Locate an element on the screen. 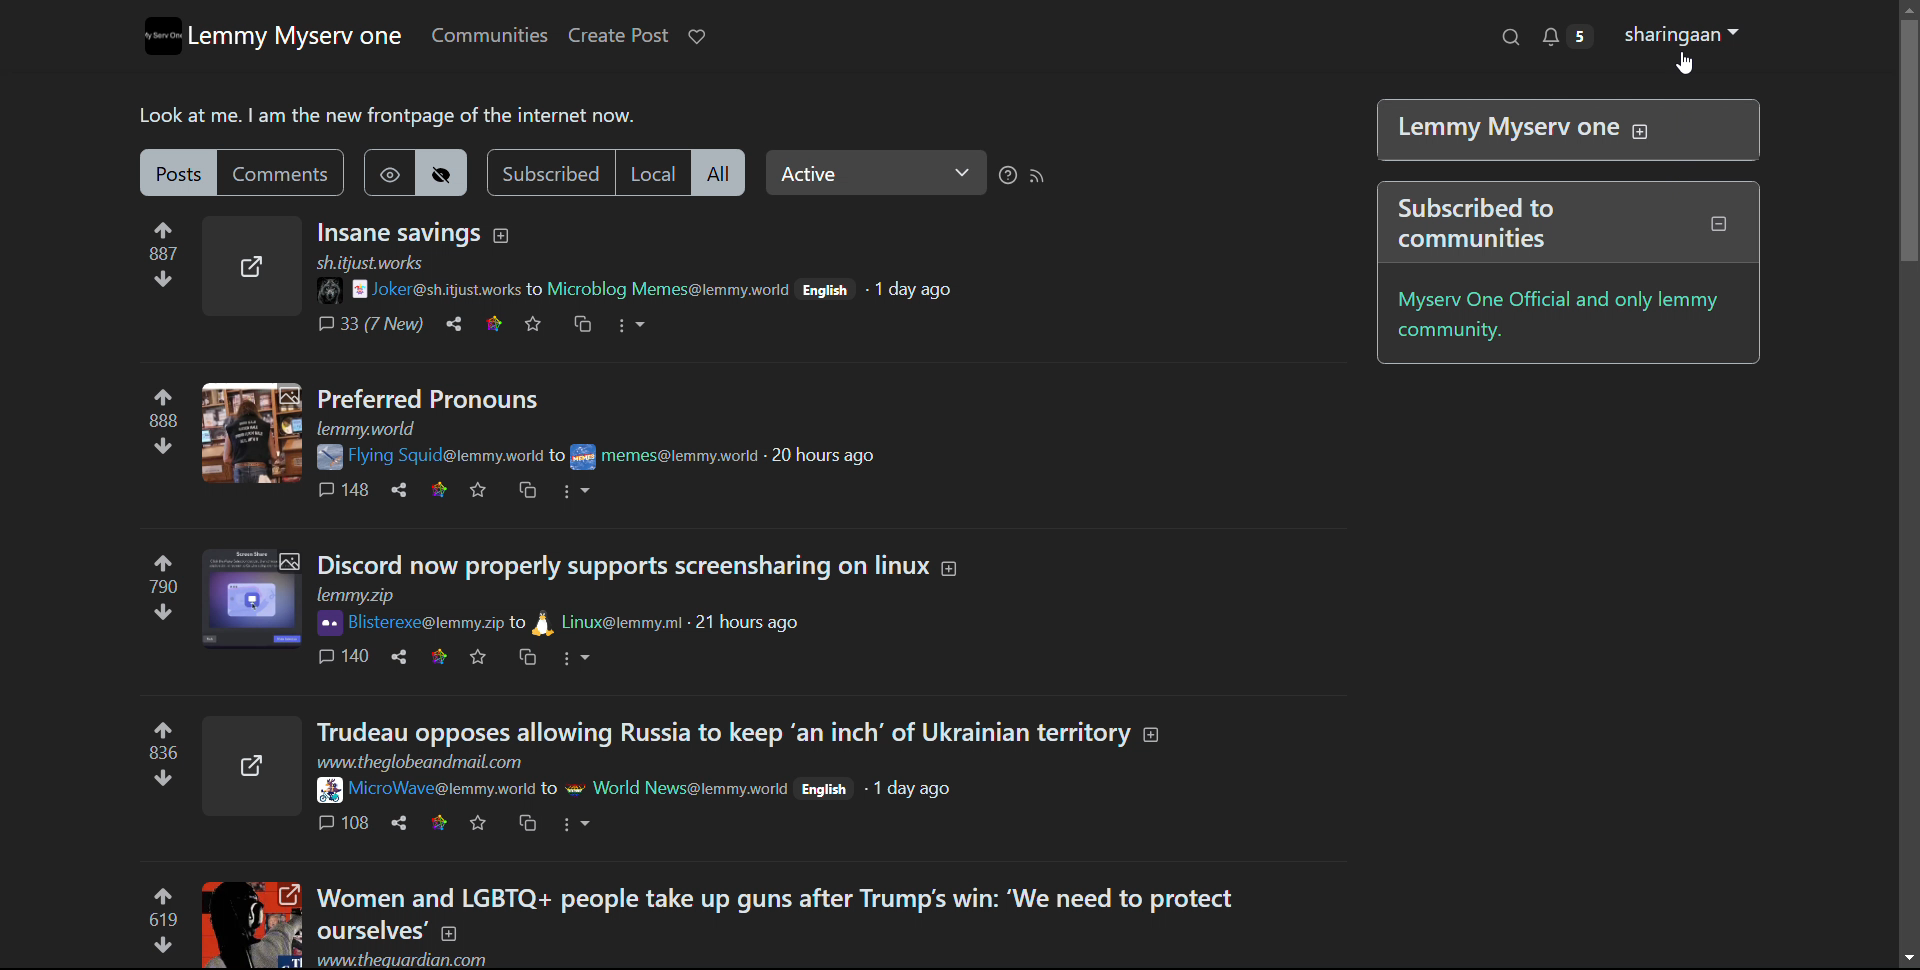 The image size is (1920, 970). upvote and downvotes is located at coordinates (162, 754).